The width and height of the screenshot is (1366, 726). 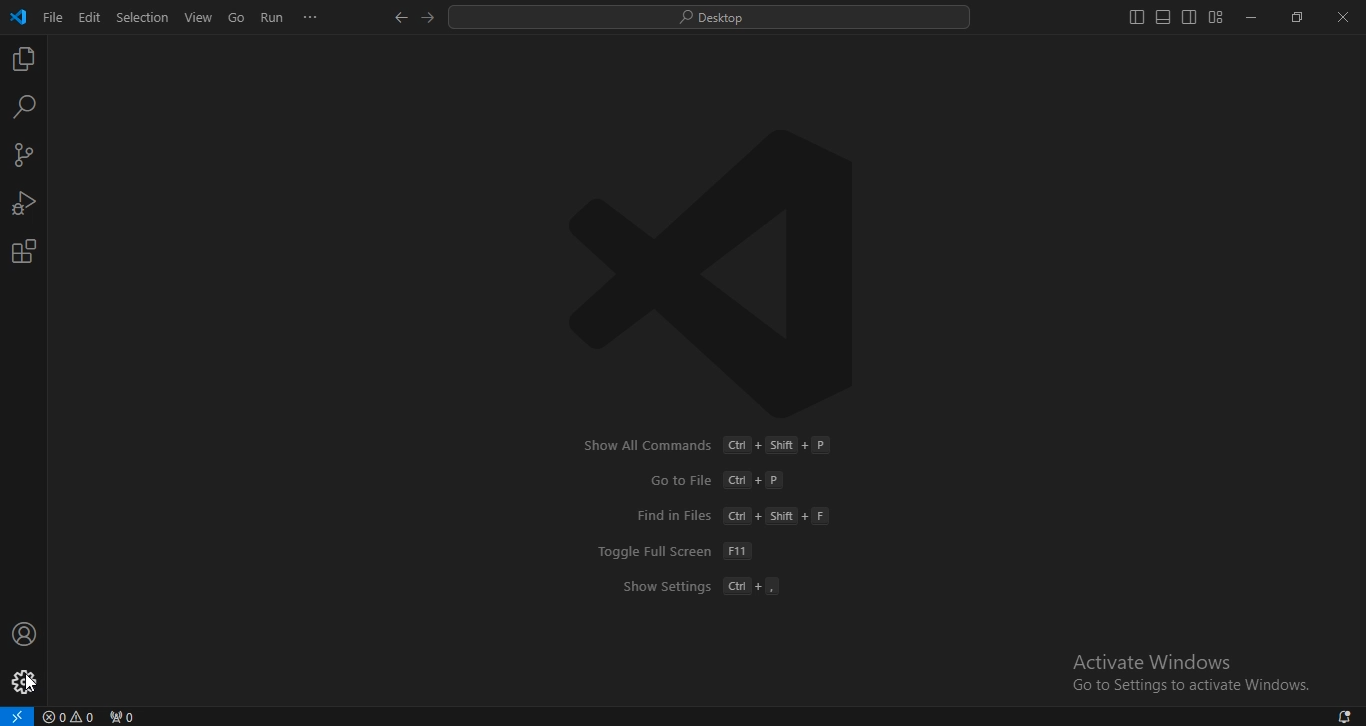 What do you see at coordinates (1342, 17) in the screenshot?
I see `close` at bounding box center [1342, 17].